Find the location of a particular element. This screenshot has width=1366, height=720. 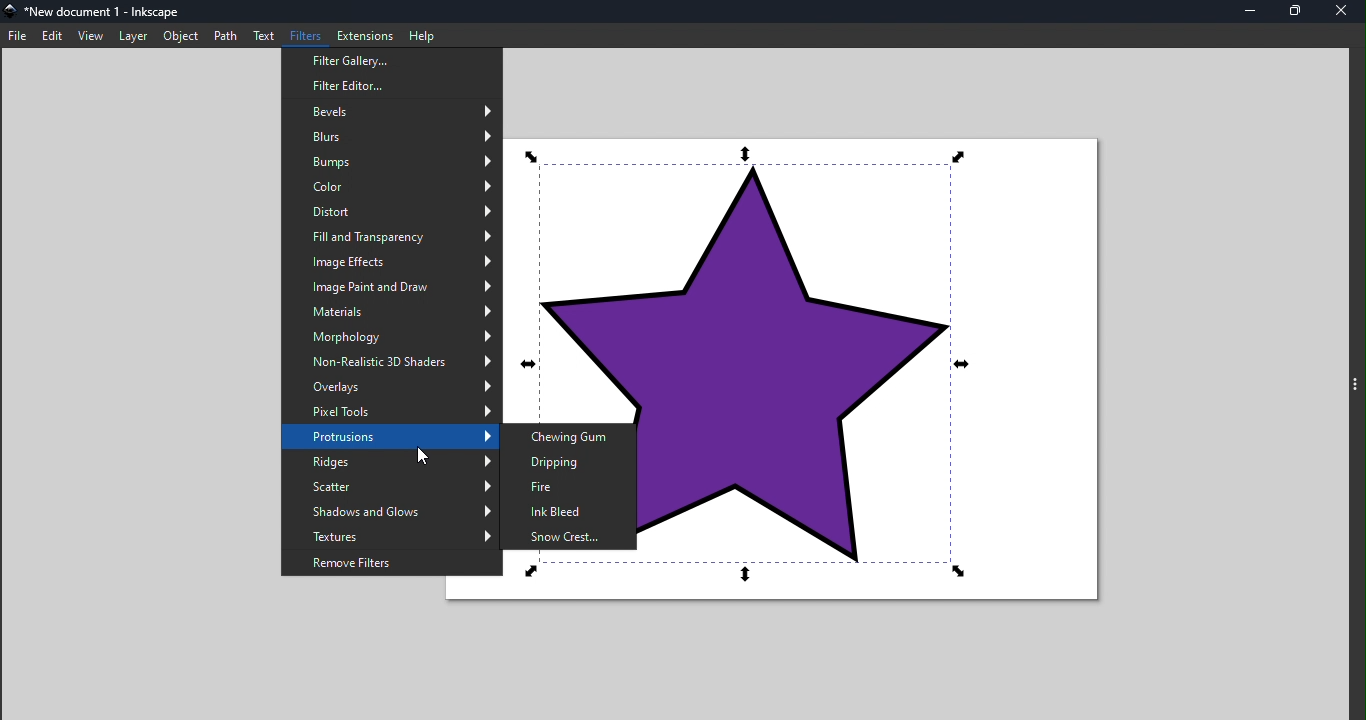

Protrusions is located at coordinates (387, 438).